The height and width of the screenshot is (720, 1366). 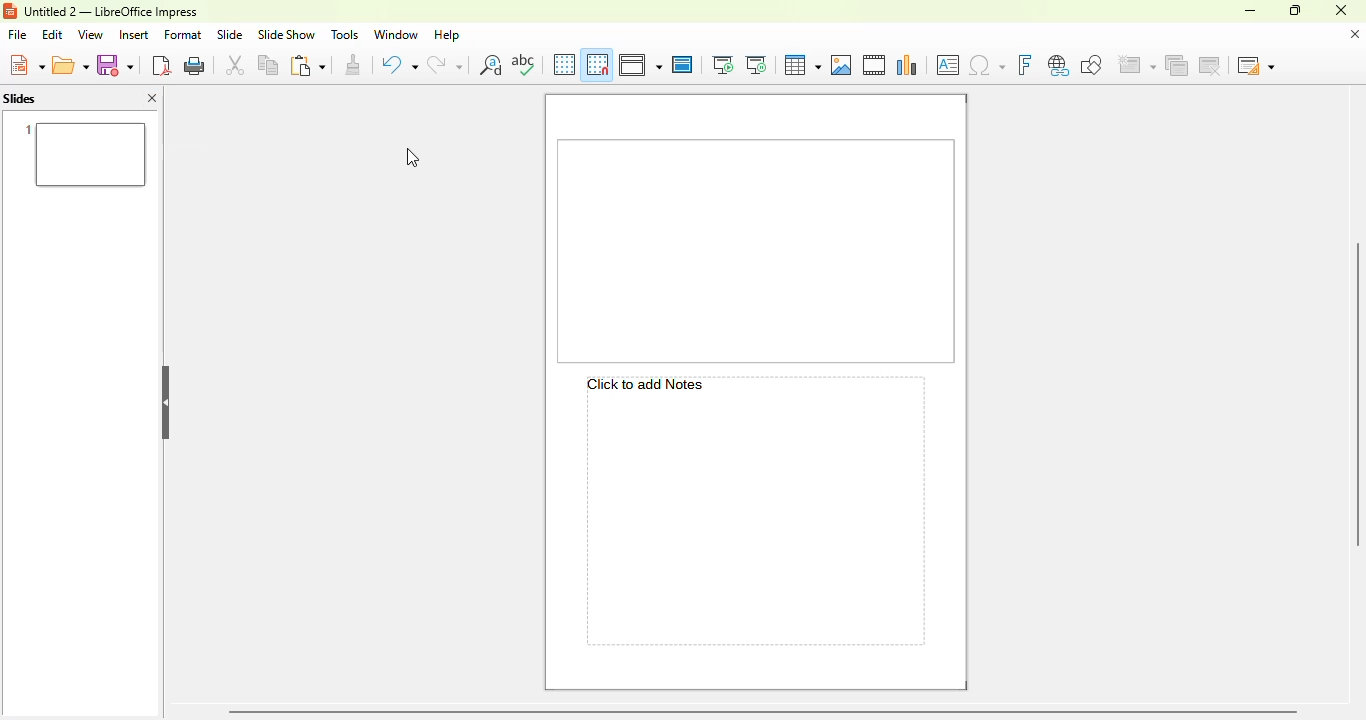 I want to click on paste, so click(x=309, y=64).